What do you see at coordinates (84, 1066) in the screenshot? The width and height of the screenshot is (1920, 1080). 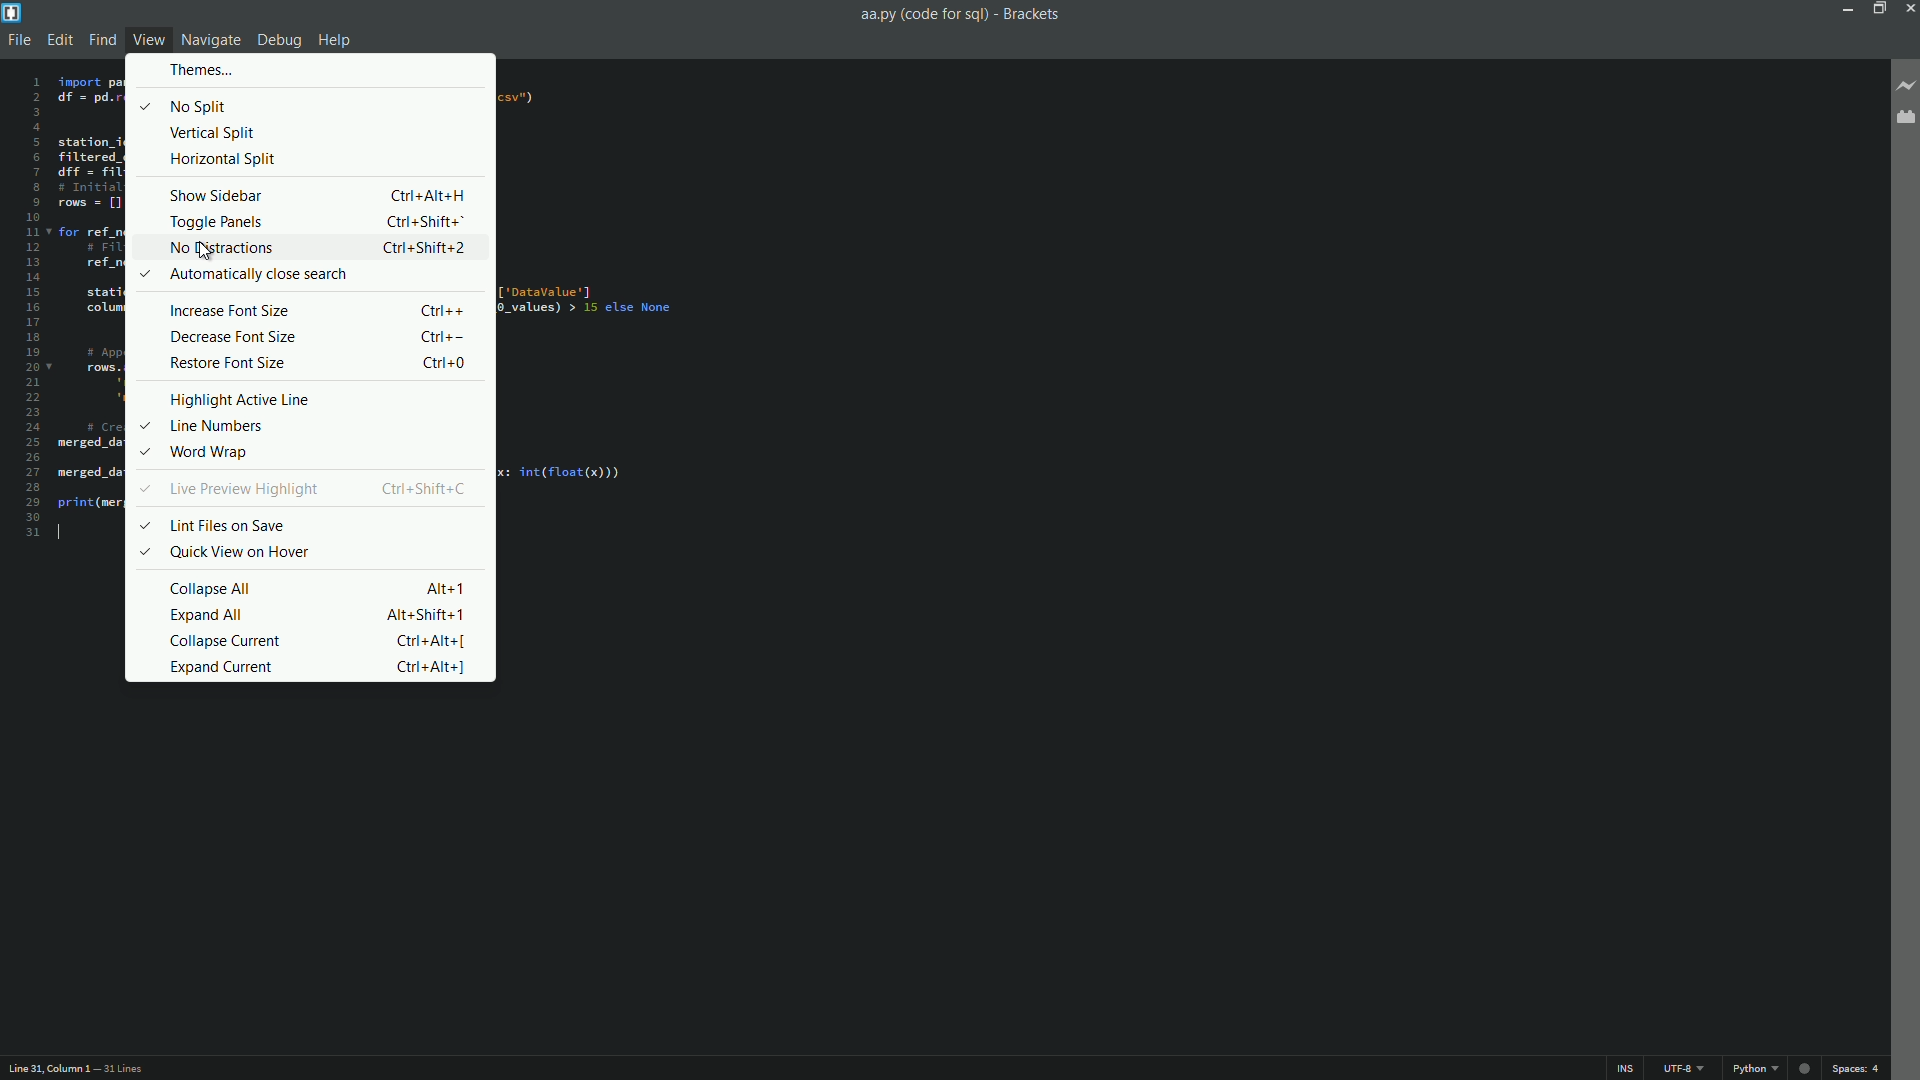 I see `Line31, Column 1 — 31 Lines.` at bounding box center [84, 1066].